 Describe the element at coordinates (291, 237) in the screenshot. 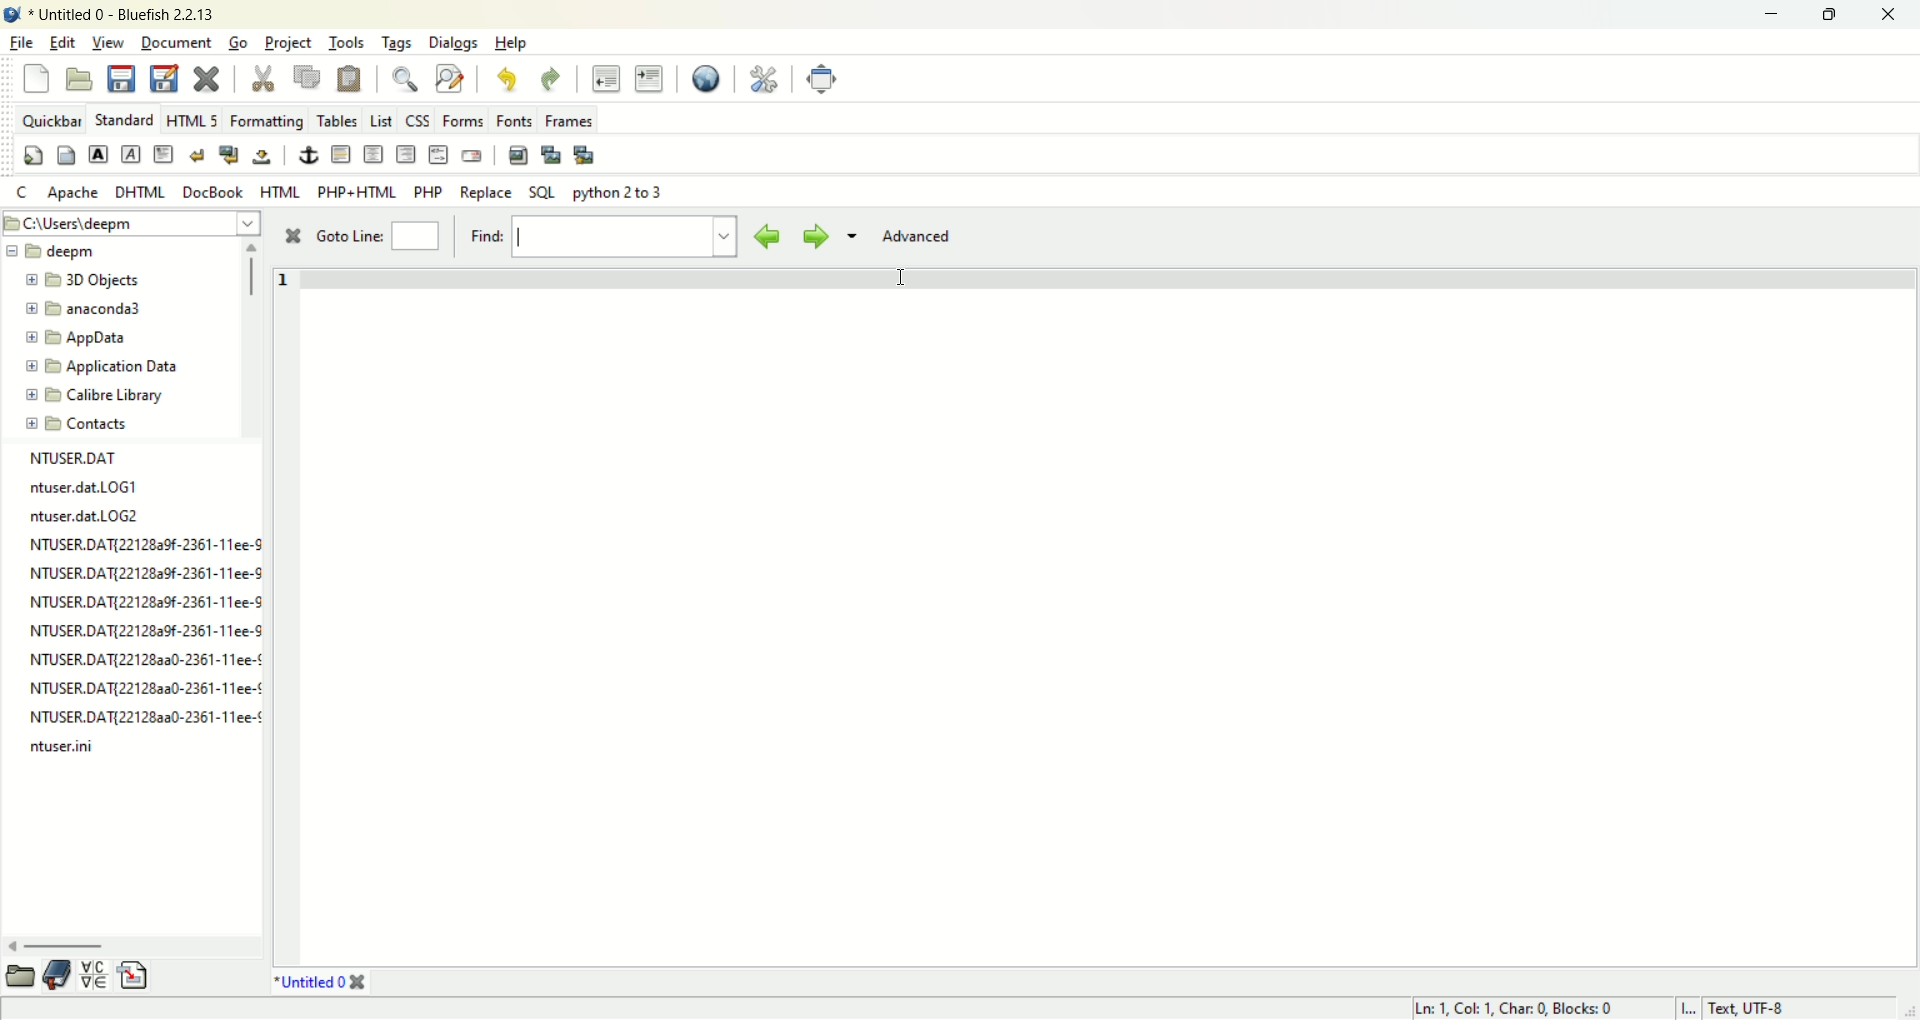

I see `close` at that location.